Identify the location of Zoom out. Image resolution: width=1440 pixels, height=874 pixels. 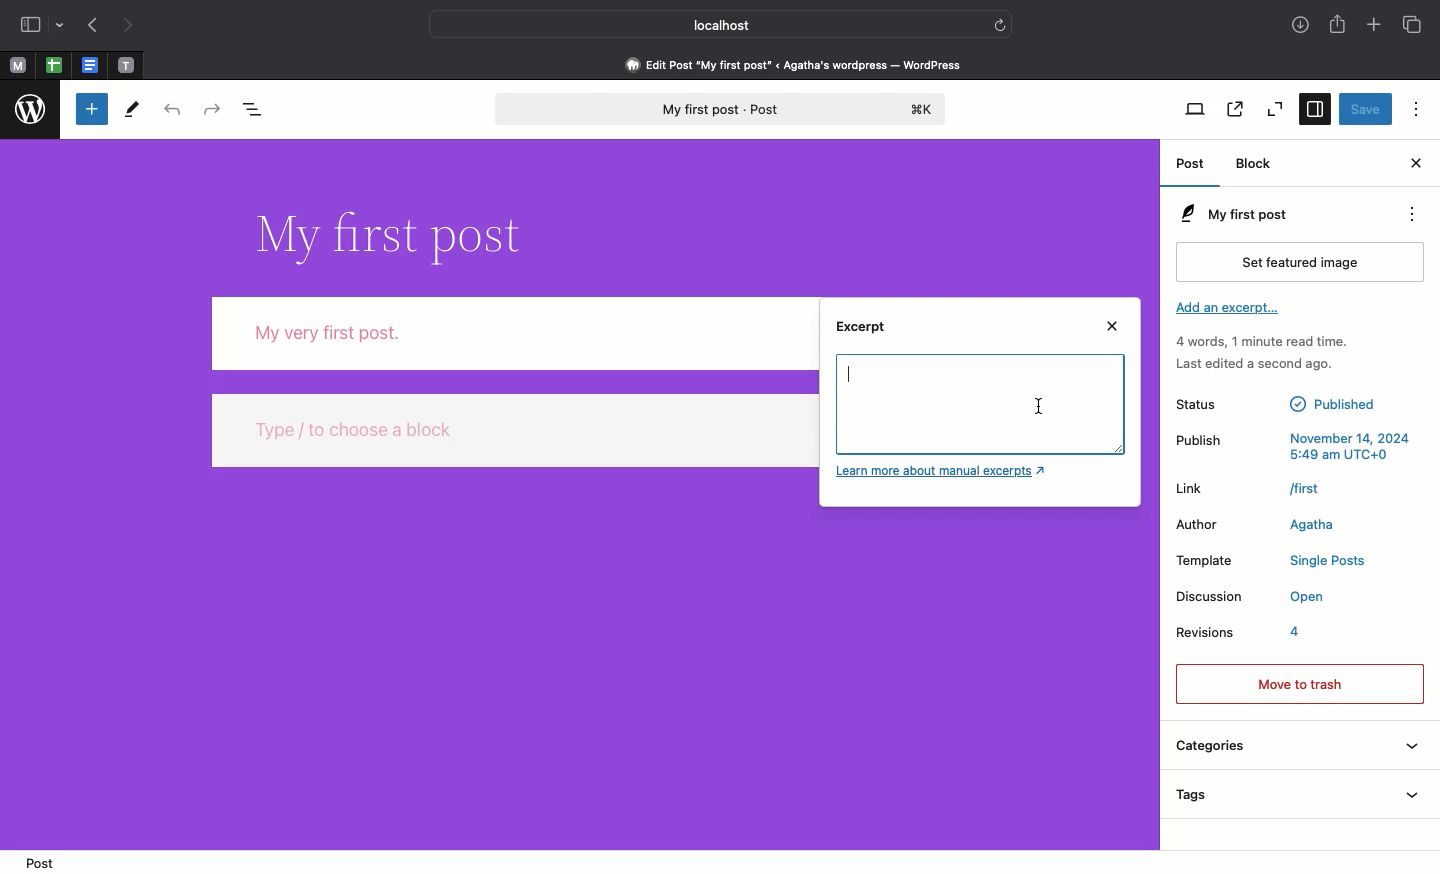
(1276, 111).